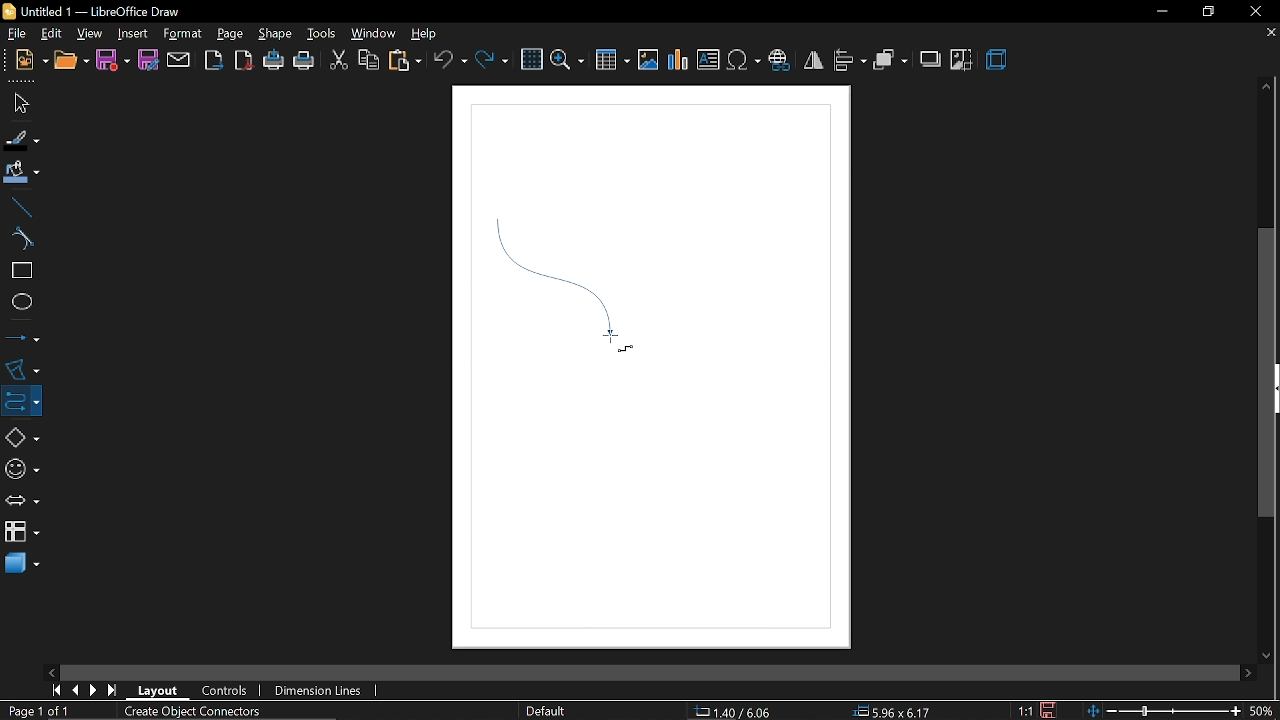 The image size is (1280, 720). Describe the element at coordinates (1264, 711) in the screenshot. I see `current zoom` at that location.